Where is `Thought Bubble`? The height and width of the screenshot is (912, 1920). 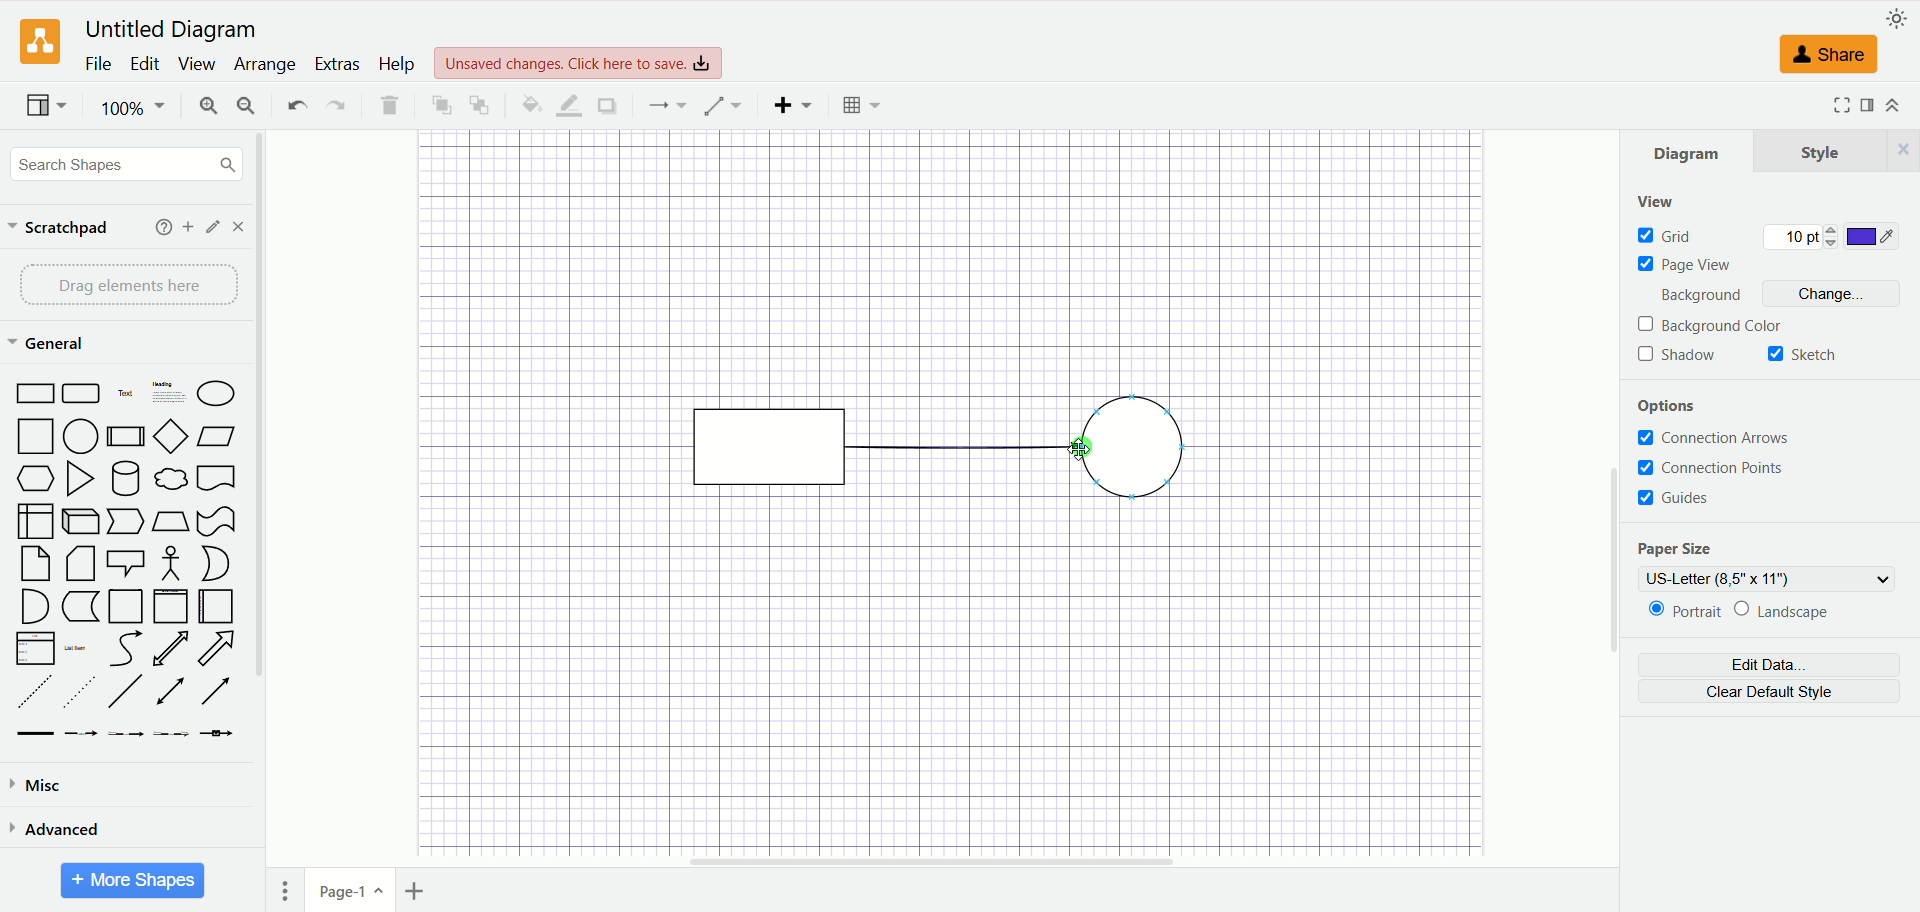
Thought Bubble is located at coordinates (173, 479).